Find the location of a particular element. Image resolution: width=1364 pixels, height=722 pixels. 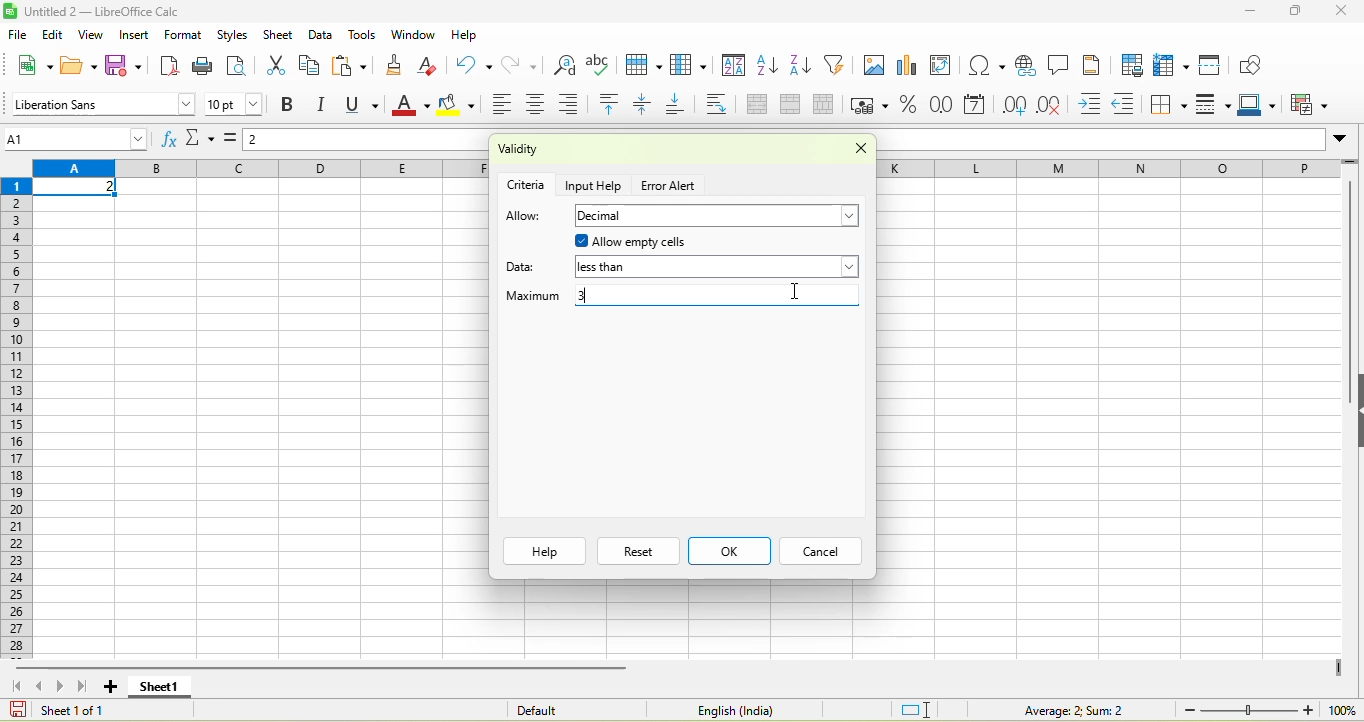

clear directly formatting is located at coordinates (432, 66).